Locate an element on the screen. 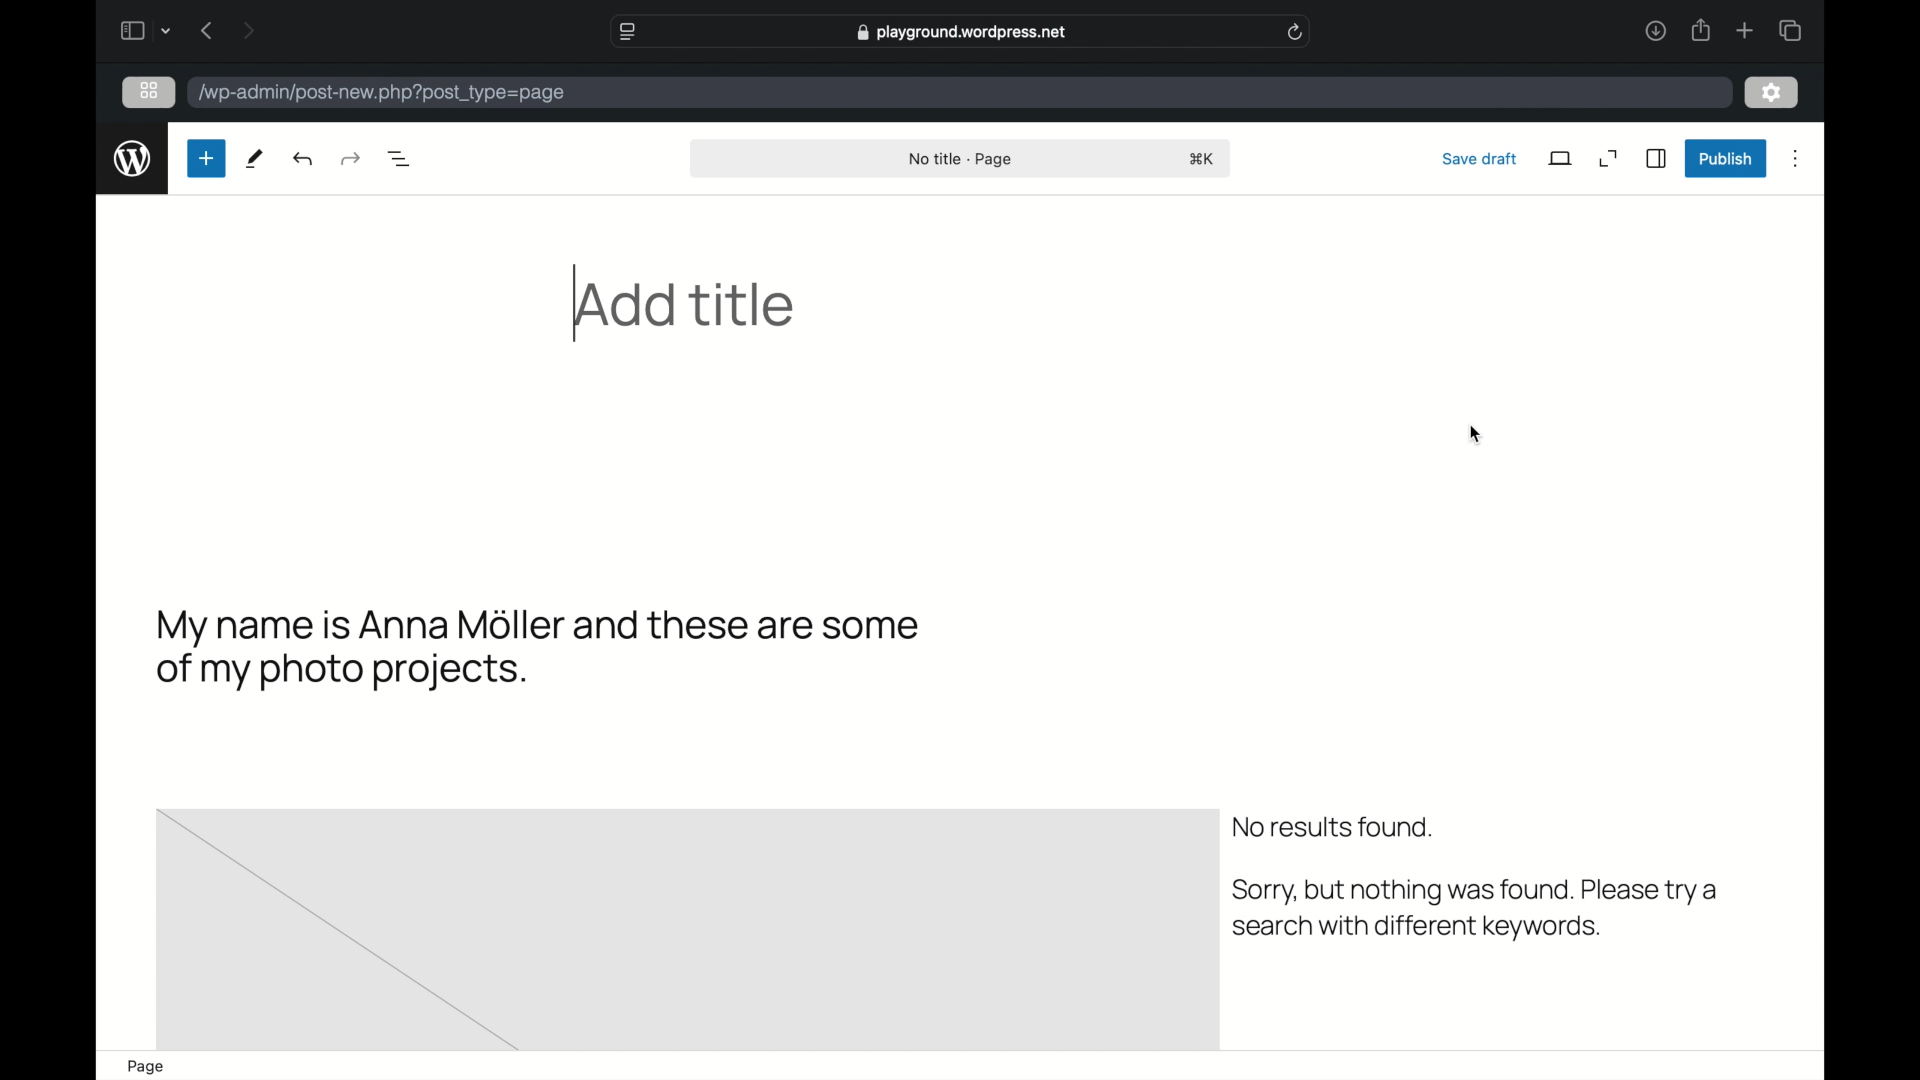  template content is located at coordinates (539, 649).